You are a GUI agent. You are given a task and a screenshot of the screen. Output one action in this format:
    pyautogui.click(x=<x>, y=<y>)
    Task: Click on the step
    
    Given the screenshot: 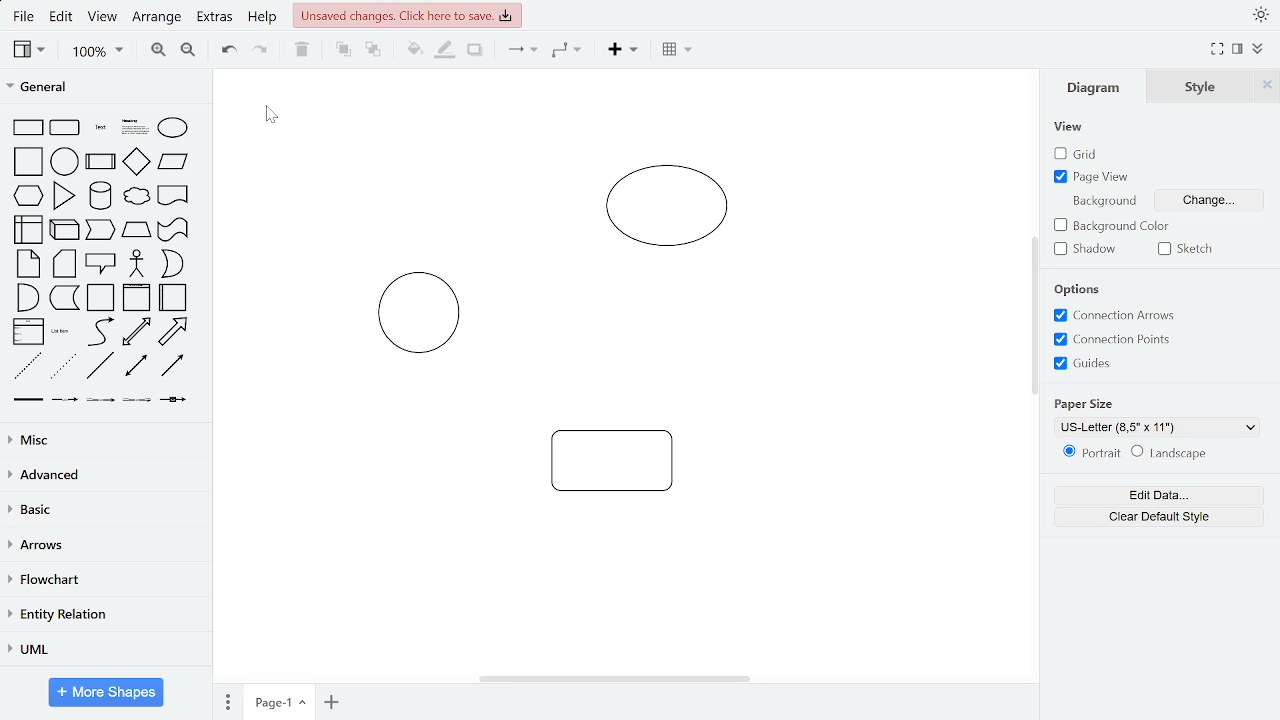 What is the action you would take?
    pyautogui.click(x=64, y=299)
    